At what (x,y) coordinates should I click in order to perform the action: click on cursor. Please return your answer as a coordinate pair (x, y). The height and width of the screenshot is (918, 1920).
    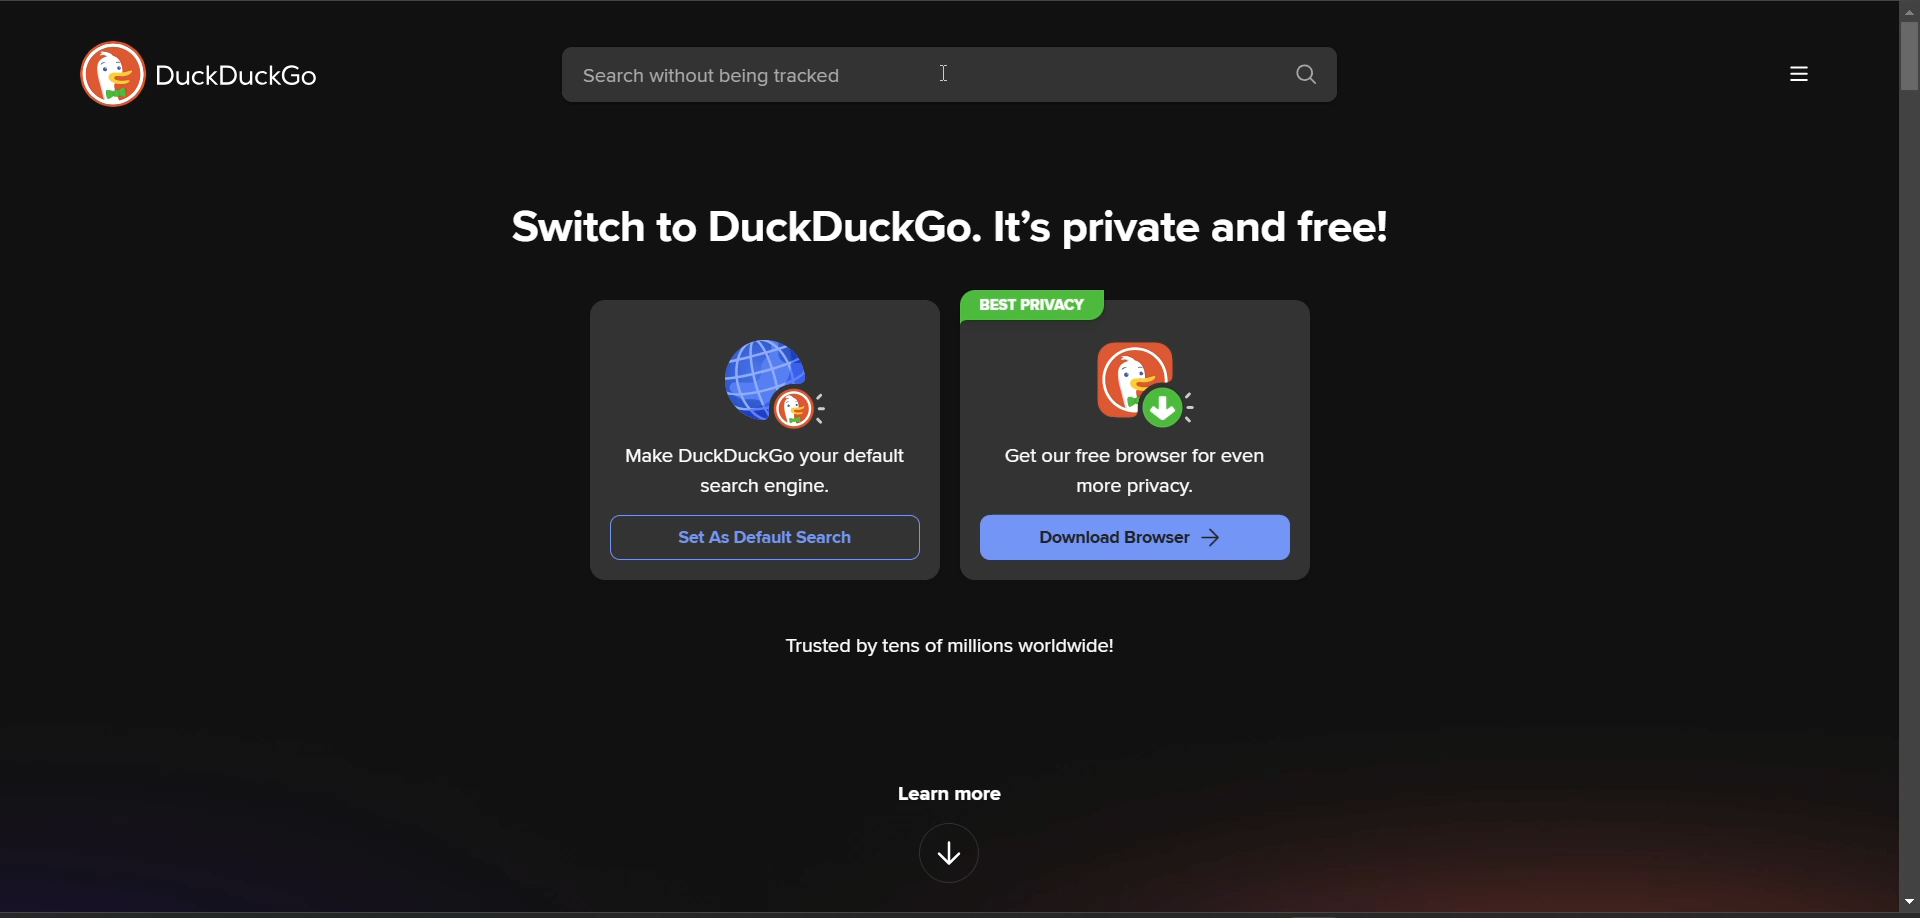
    Looking at the image, I should click on (945, 76).